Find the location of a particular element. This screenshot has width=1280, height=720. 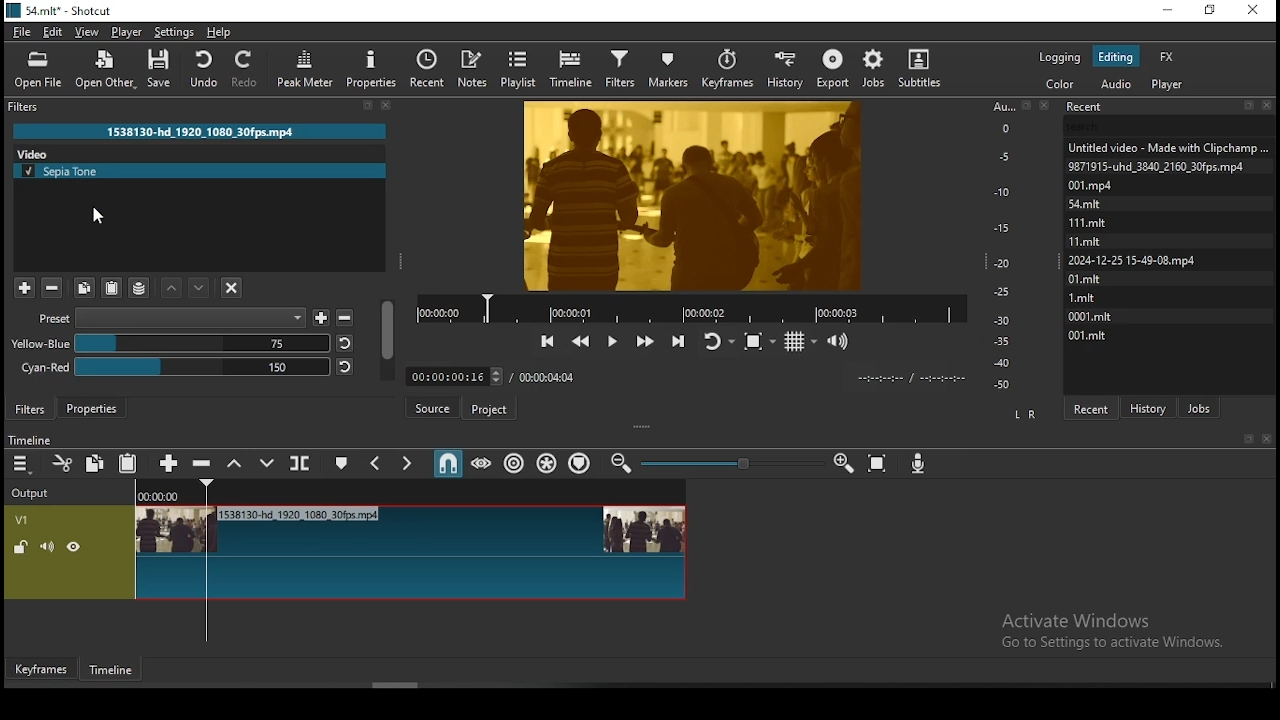

remove selected filter is located at coordinates (52, 290).